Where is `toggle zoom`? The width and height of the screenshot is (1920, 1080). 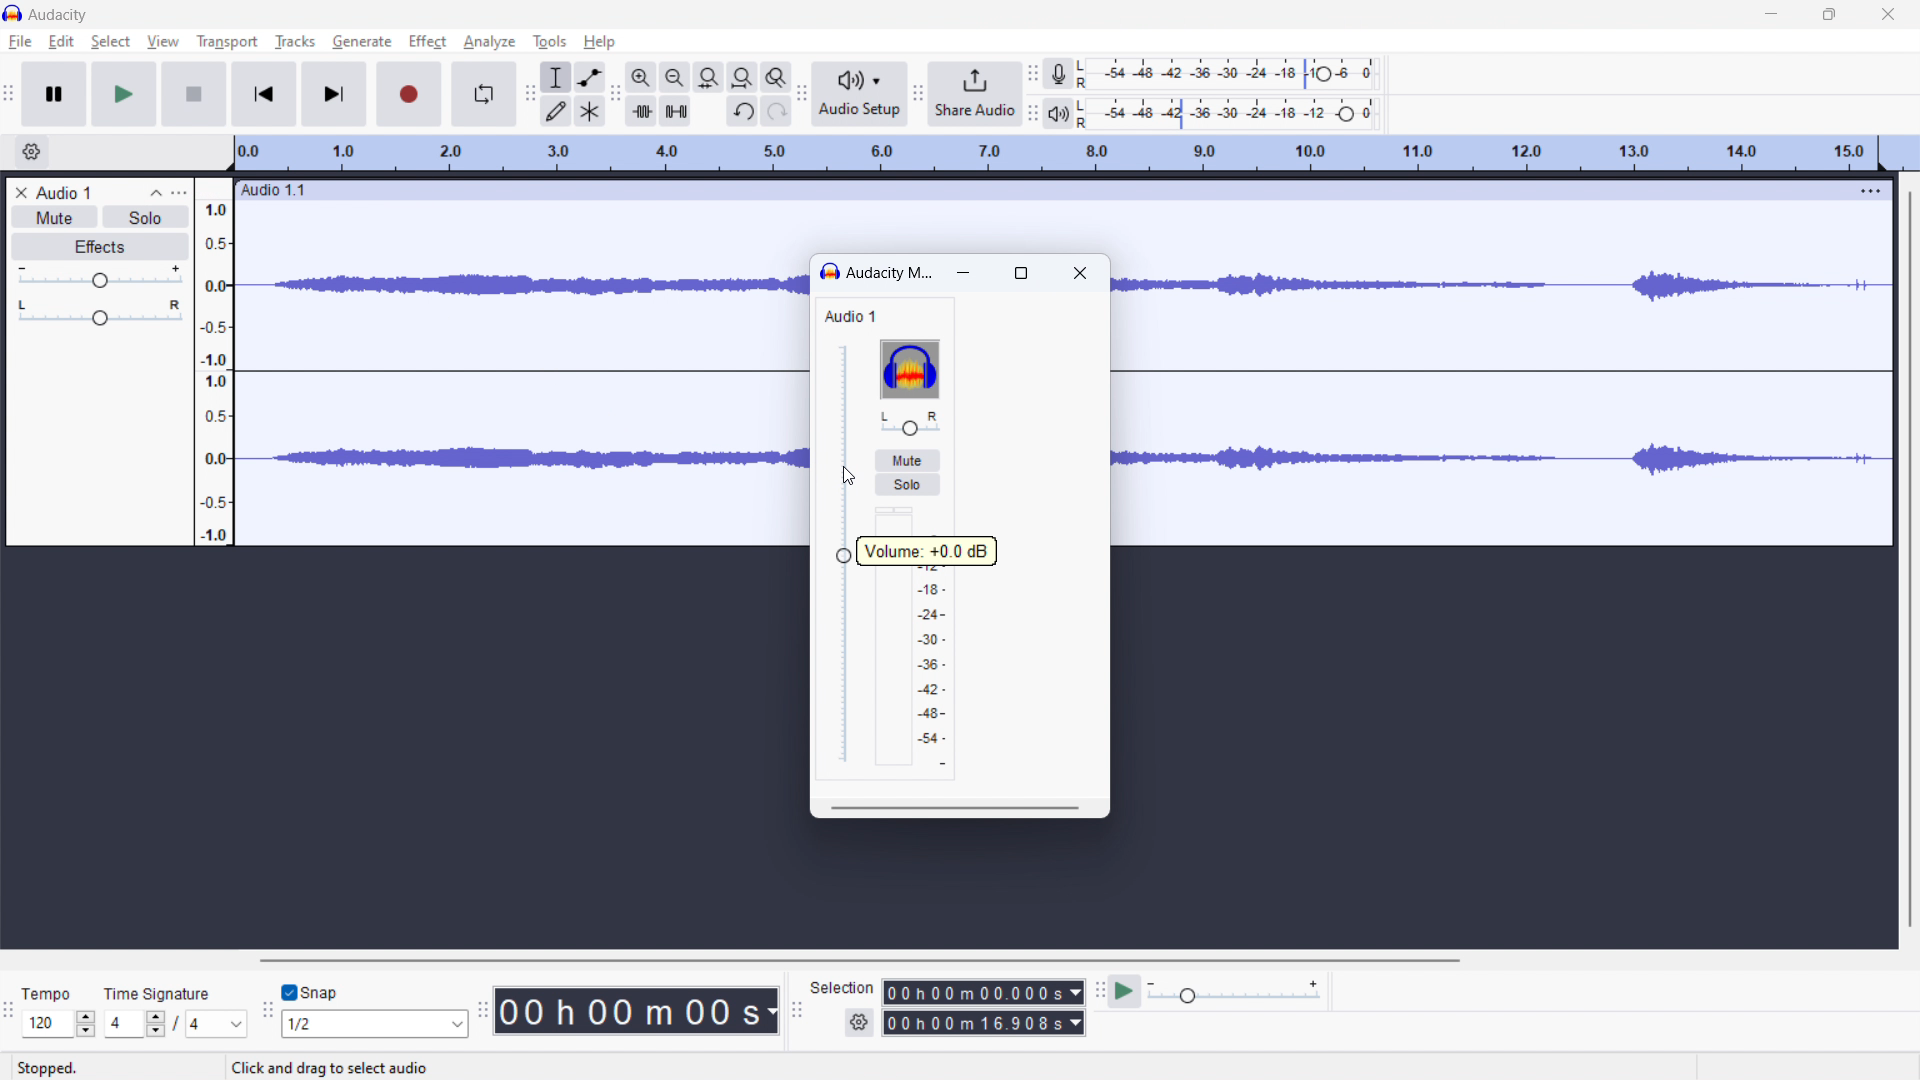
toggle zoom is located at coordinates (776, 77).